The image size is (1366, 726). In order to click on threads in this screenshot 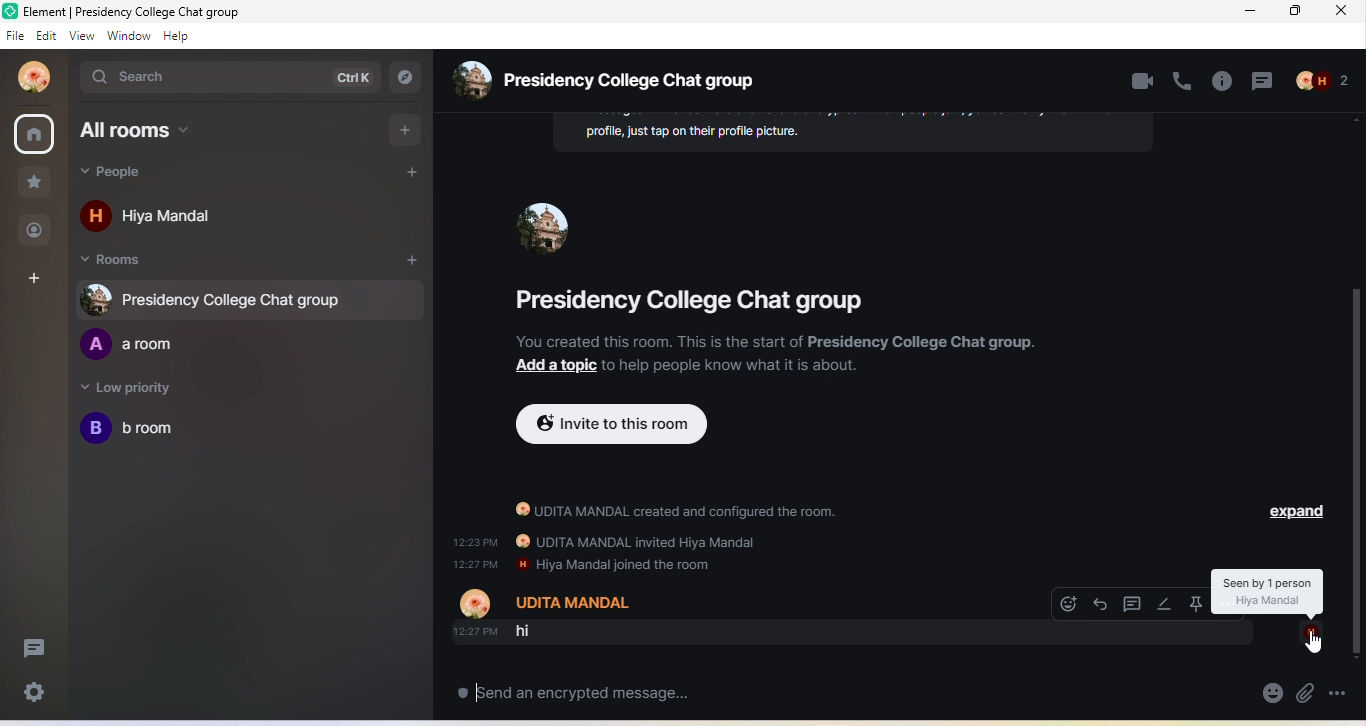, I will do `click(1133, 604)`.